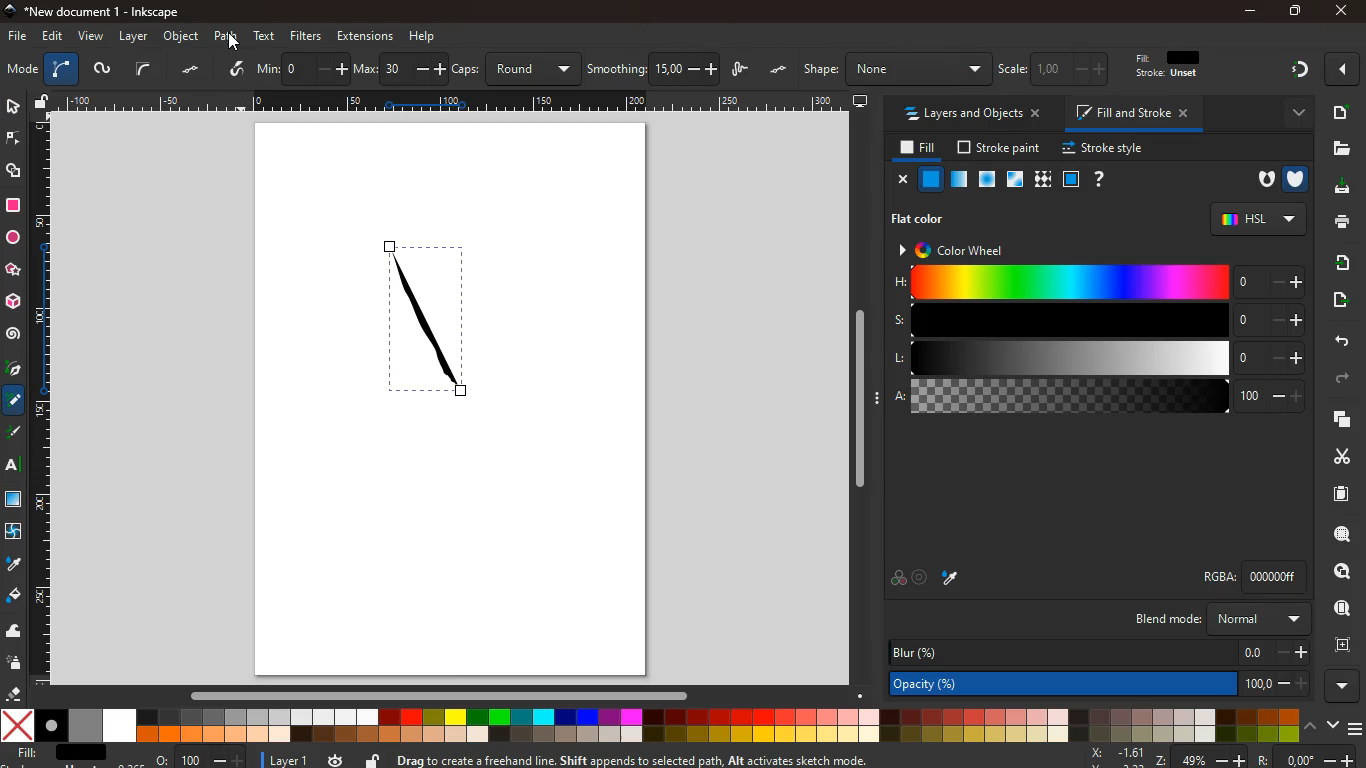 This screenshot has width=1366, height=768. I want to click on files, so click(1341, 149).